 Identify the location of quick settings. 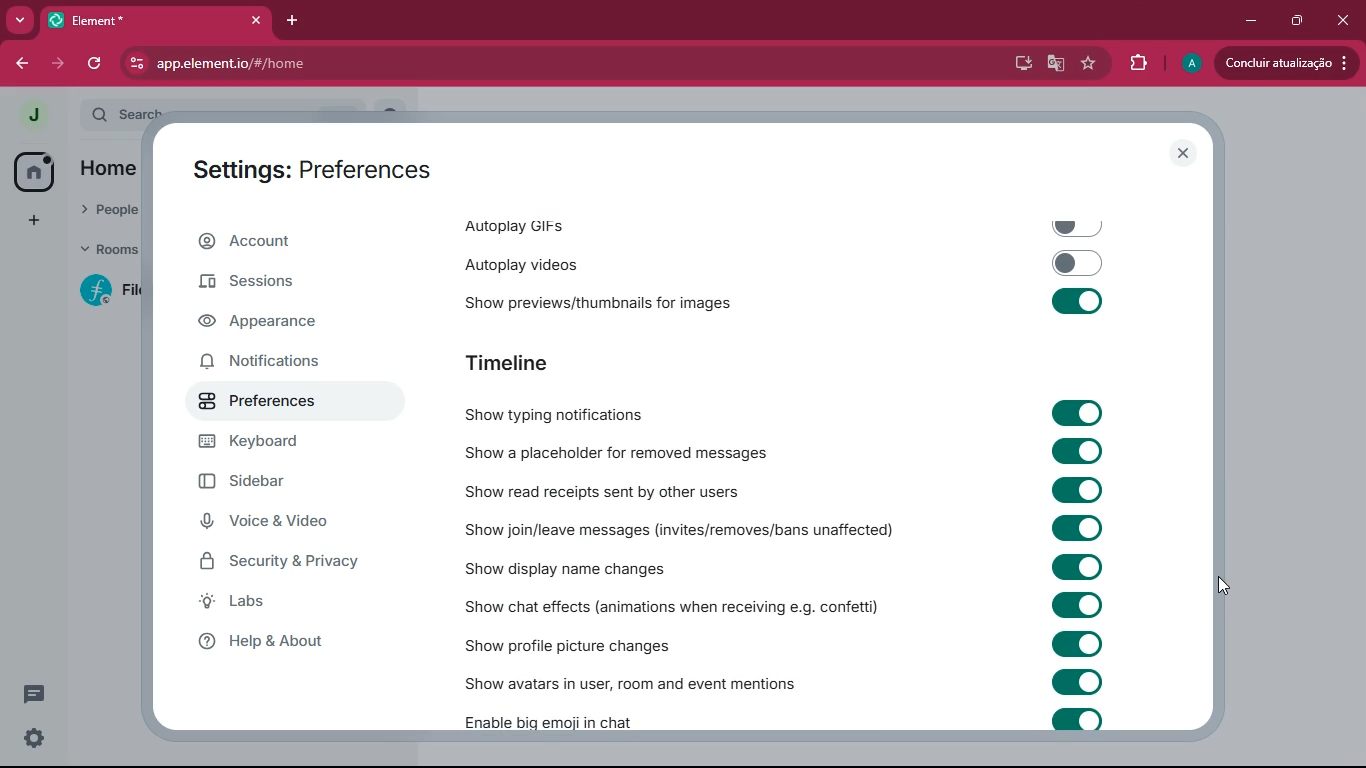
(35, 739).